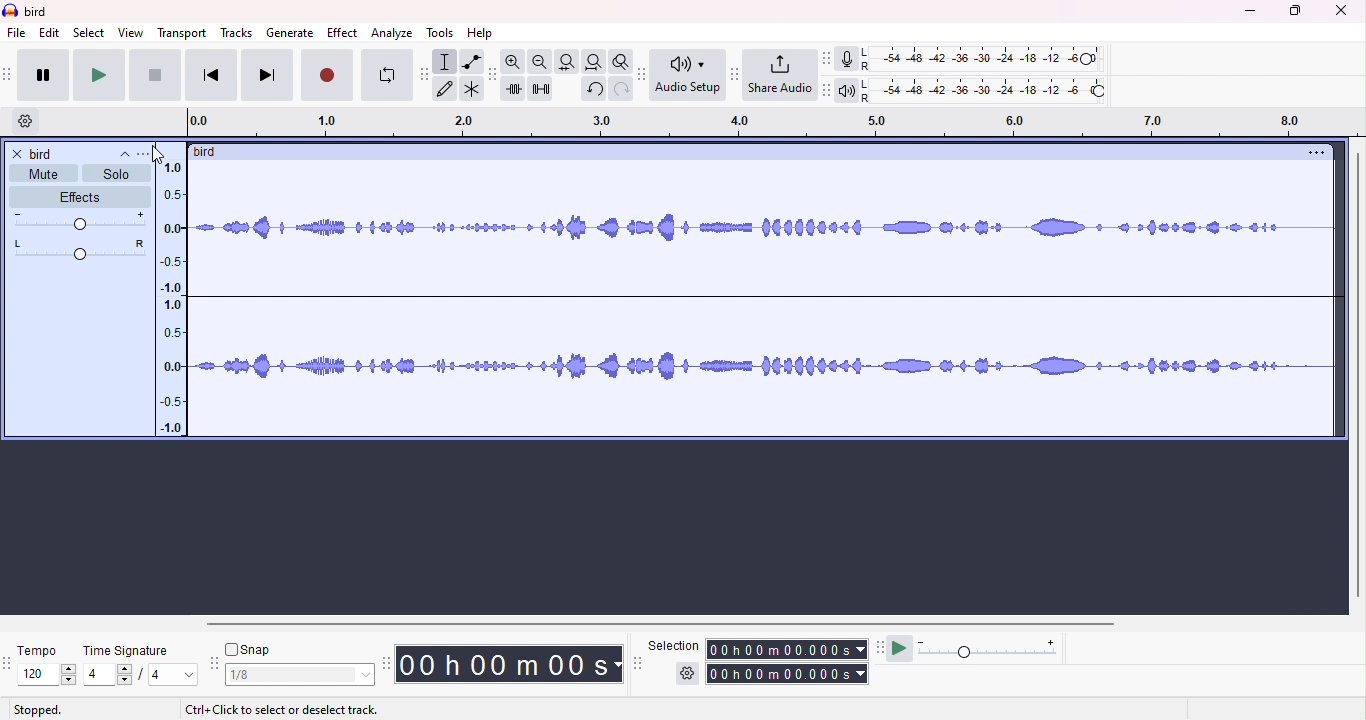 The image size is (1366, 720). I want to click on tools tool bar, so click(427, 75).